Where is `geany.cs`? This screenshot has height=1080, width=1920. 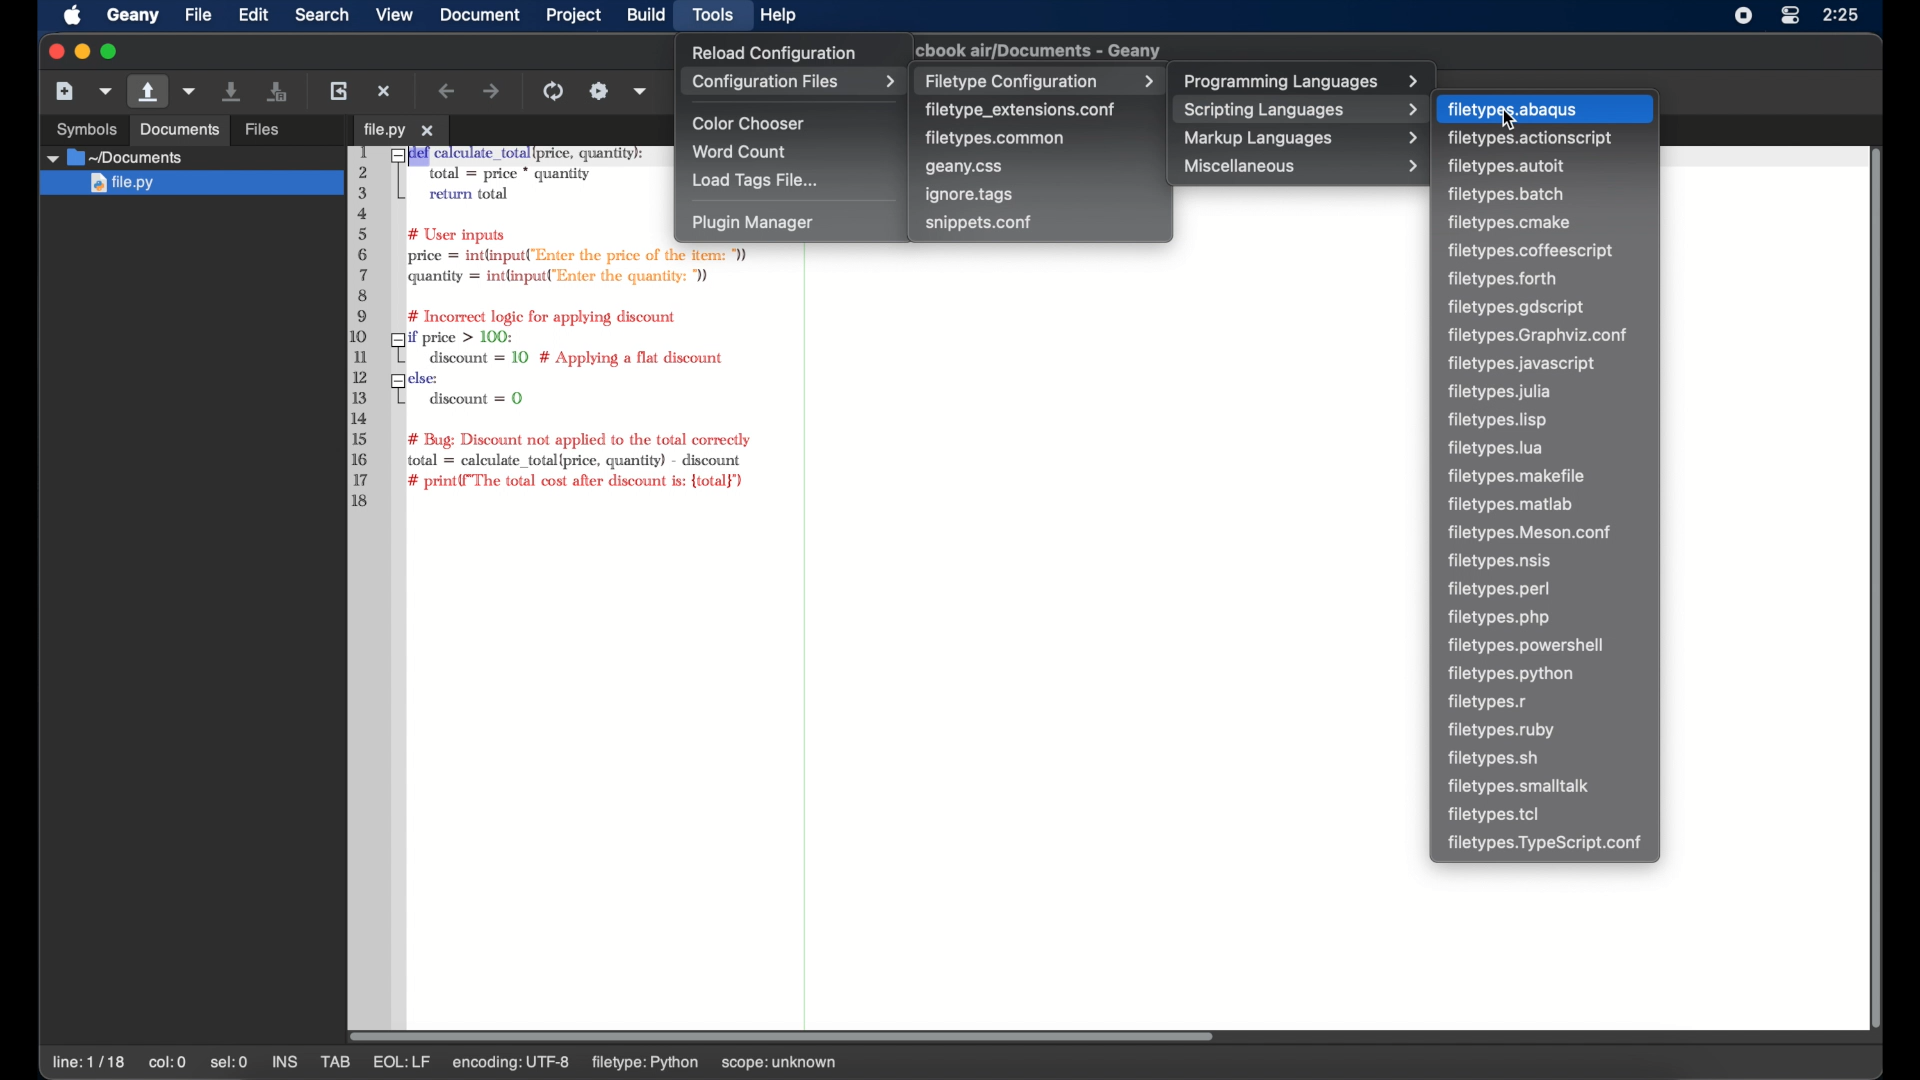 geany.cs is located at coordinates (965, 168).